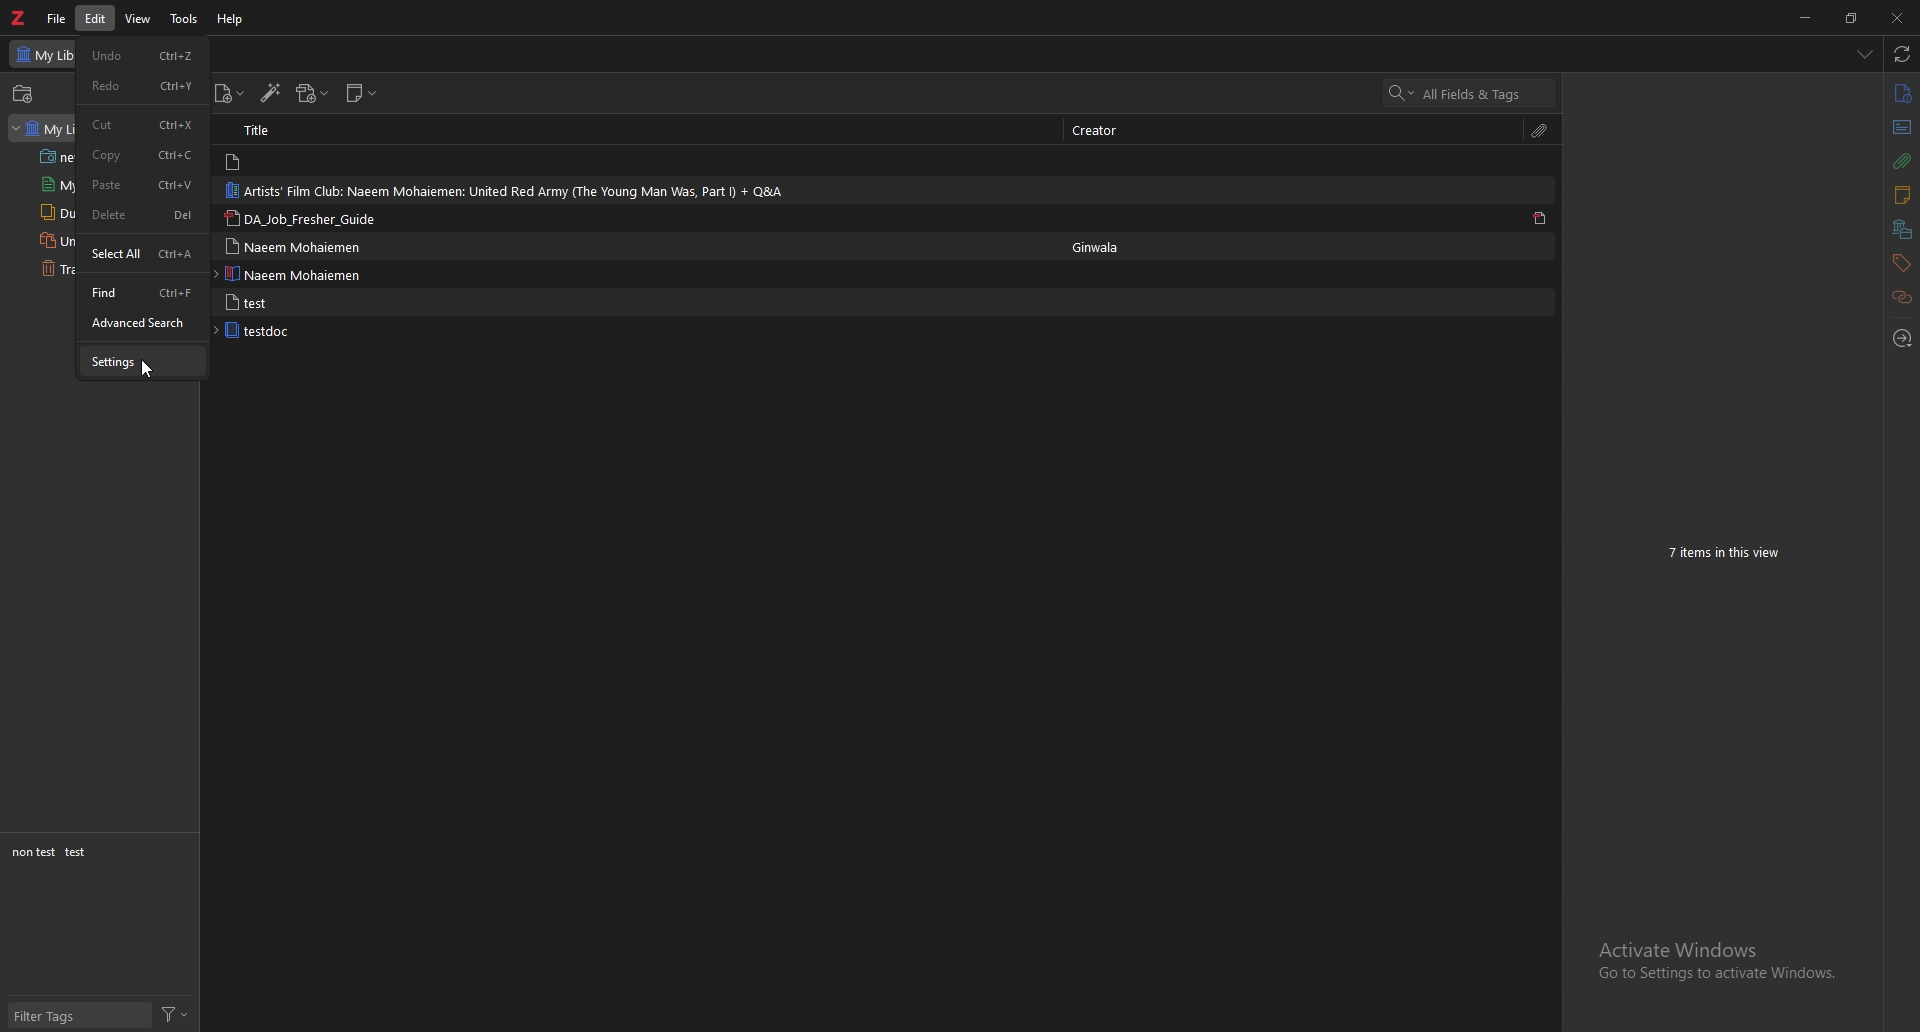 This screenshot has width=1920, height=1032. I want to click on delete, so click(143, 215).